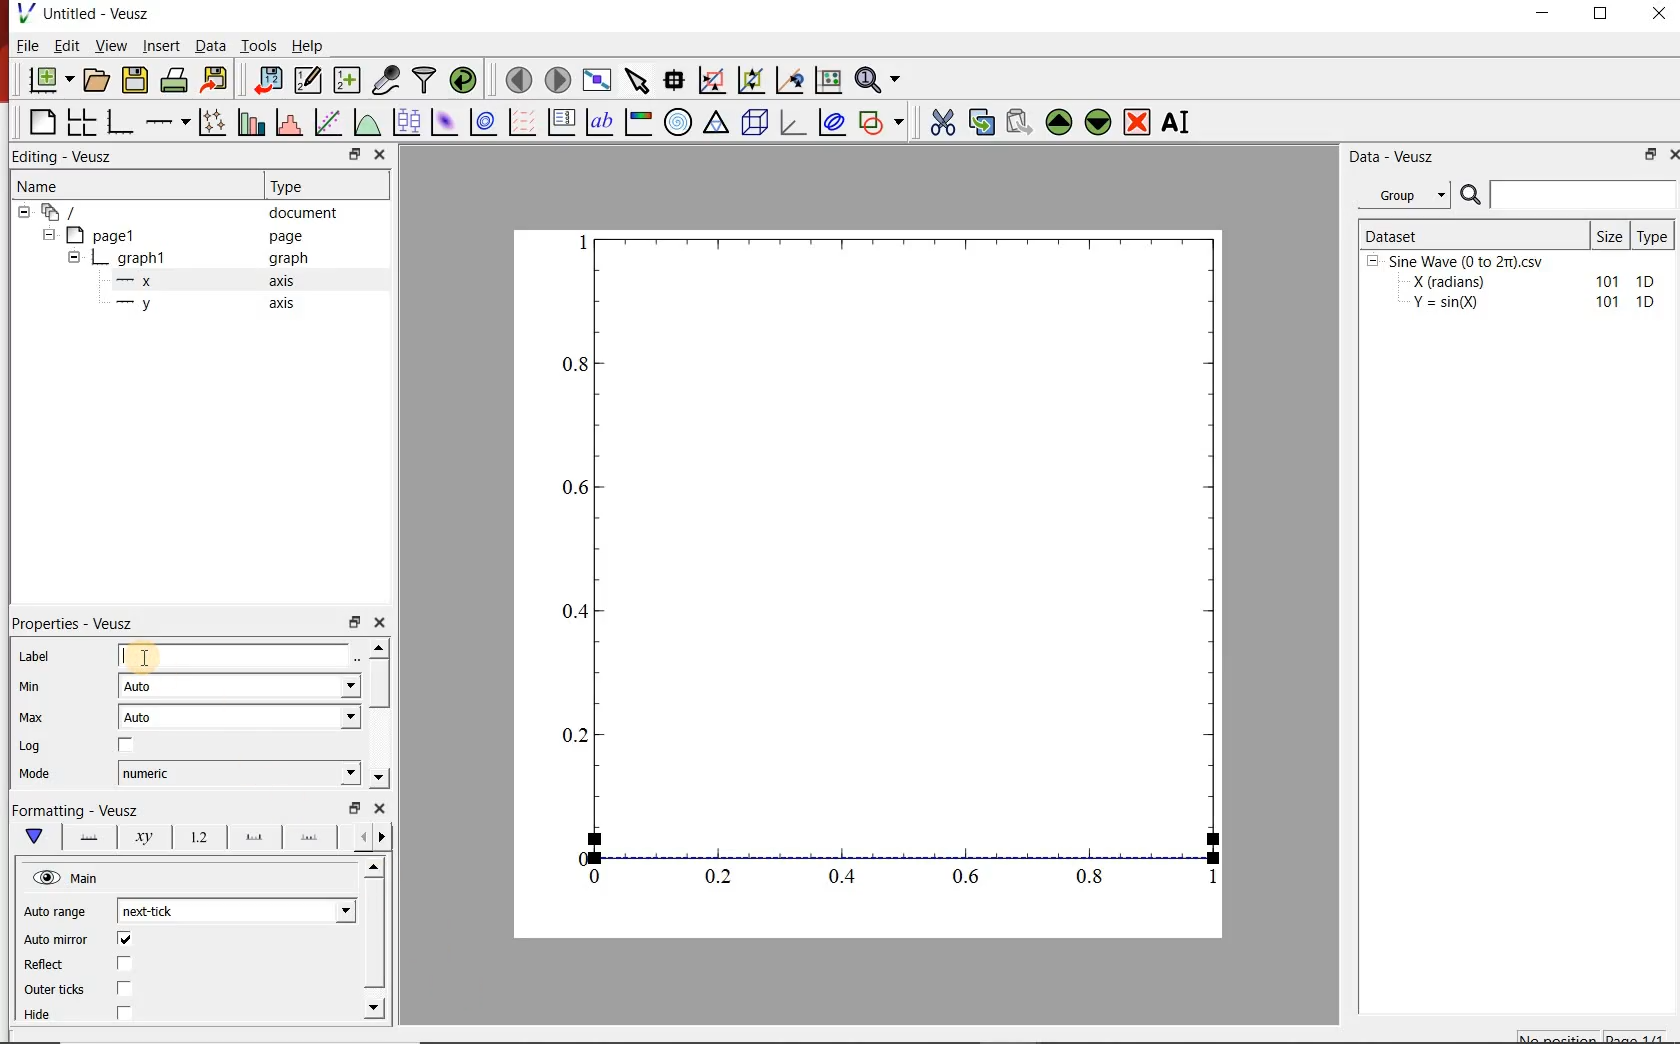 This screenshot has width=1680, height=1044. Describe the element at coordinates (638, 78) in the screenshot. I see `select item from graph` at that location.